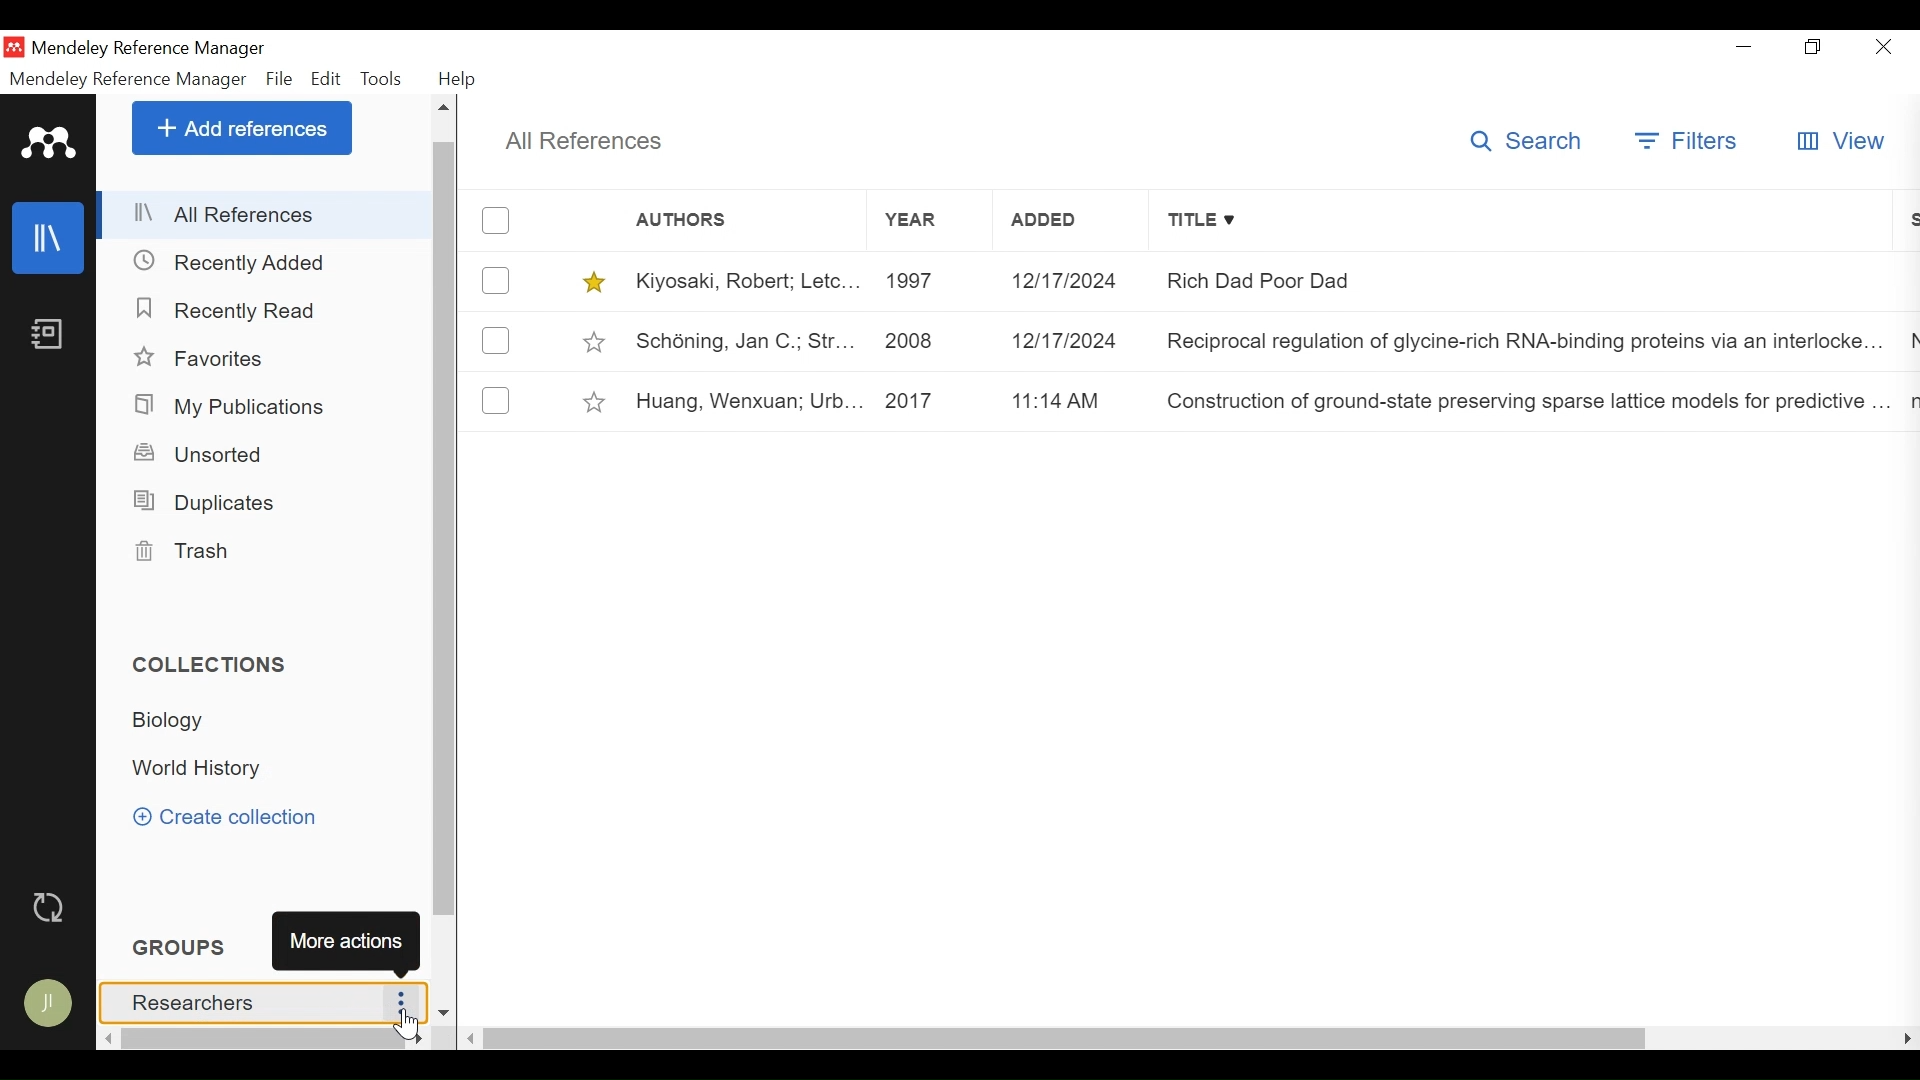 The image size is (1920, 1080). I want to click on Horizontal scroll bar, so click(252, 1039).